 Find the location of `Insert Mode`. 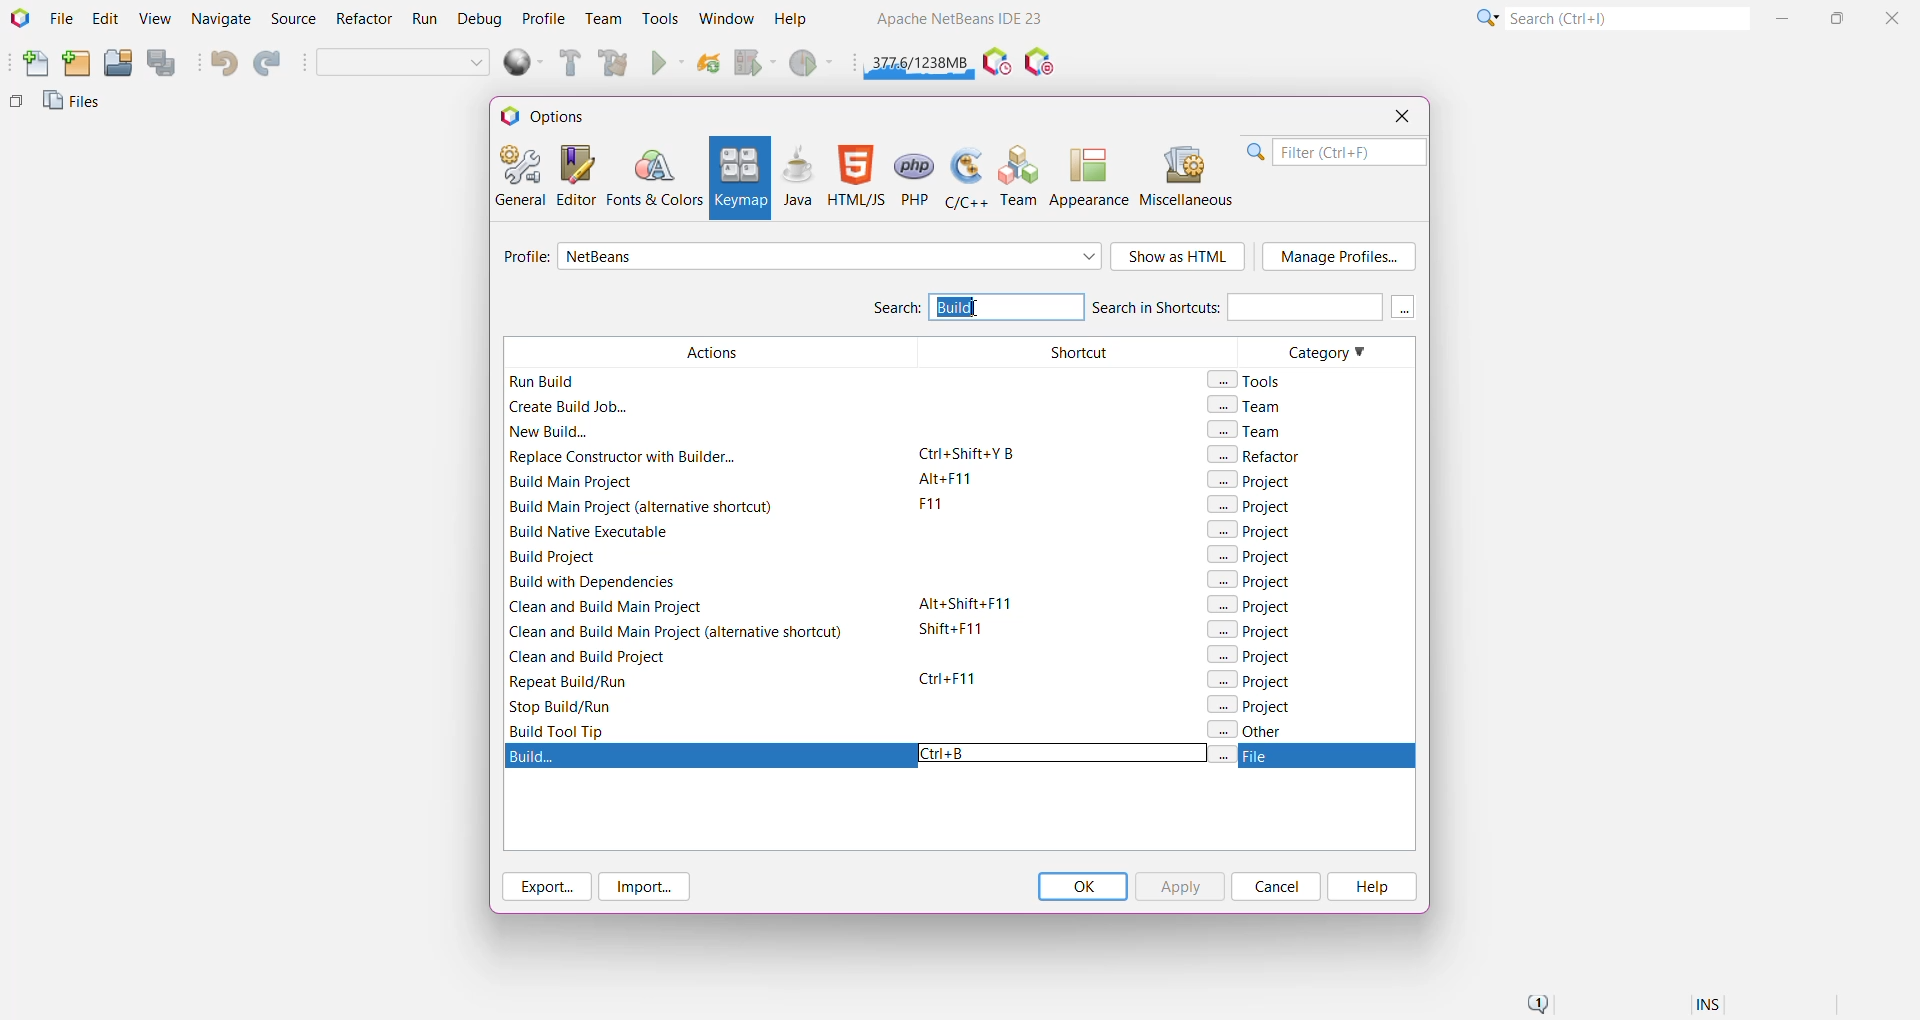

Insert Mode is located at coordinates (1710, 1007).